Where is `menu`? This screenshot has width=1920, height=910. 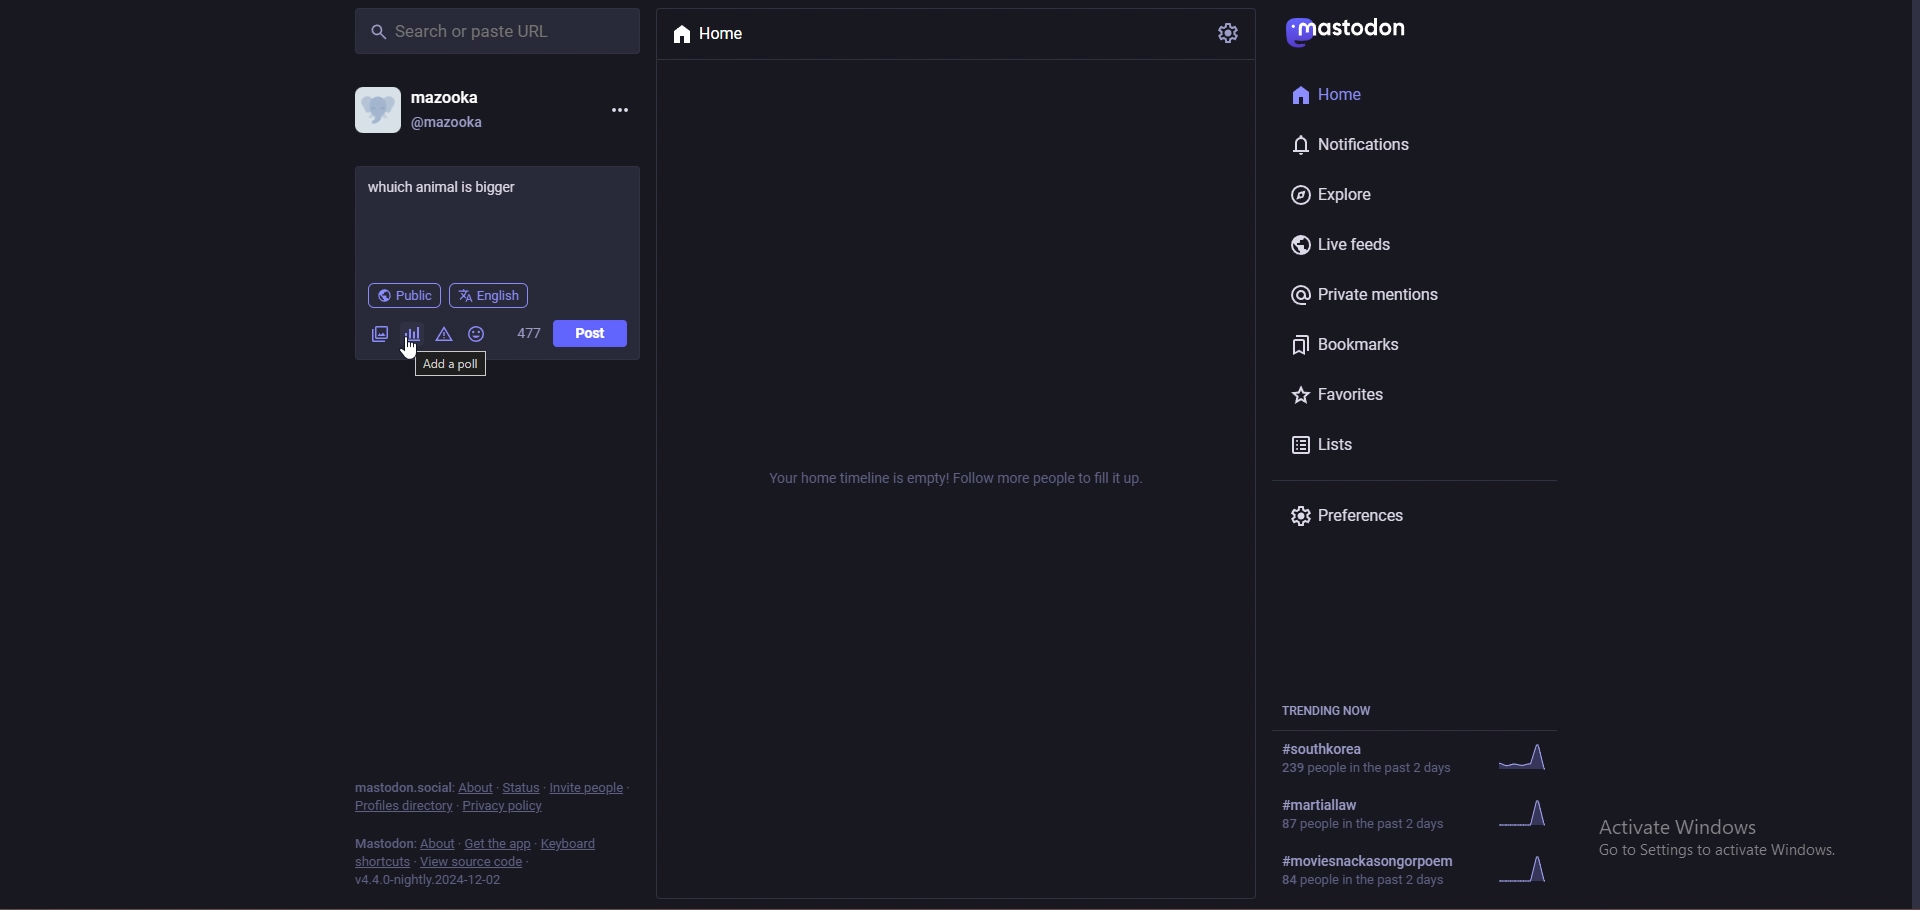
menu is located at coordinates (619, 108).